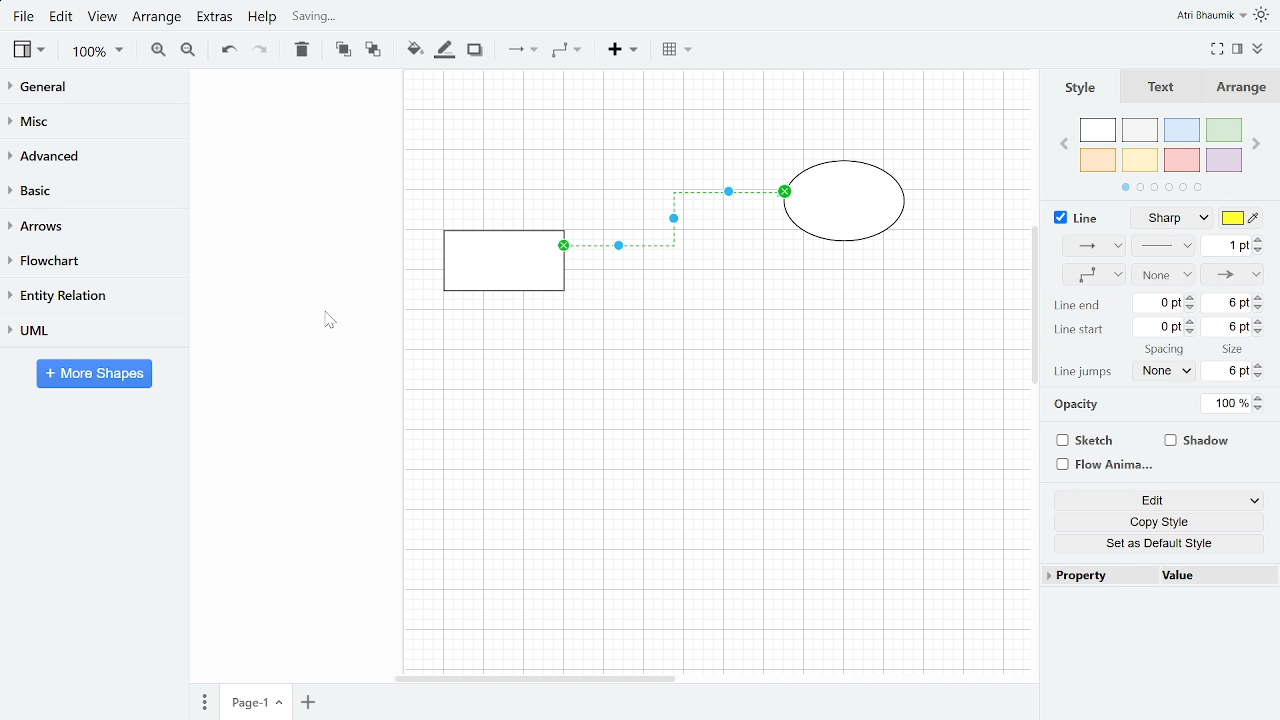 The width and height of the screenshot is (1280, 720). Describe the element at coordinates (1261, 308) in the screenshot. I see `Decrease line end size` at that location.